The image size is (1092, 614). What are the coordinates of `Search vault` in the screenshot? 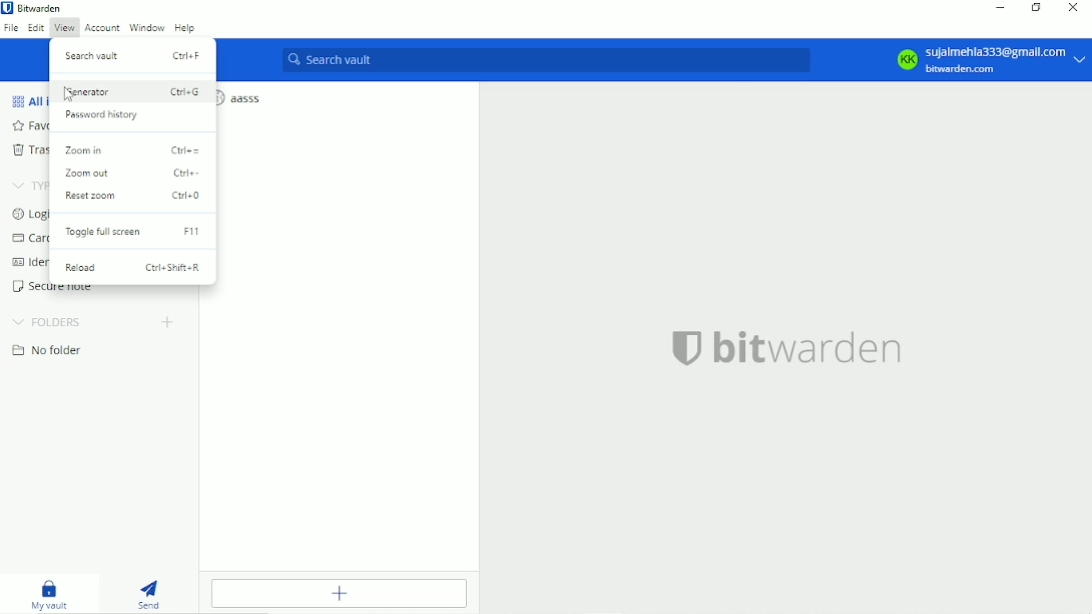 It's located at (134, 54).